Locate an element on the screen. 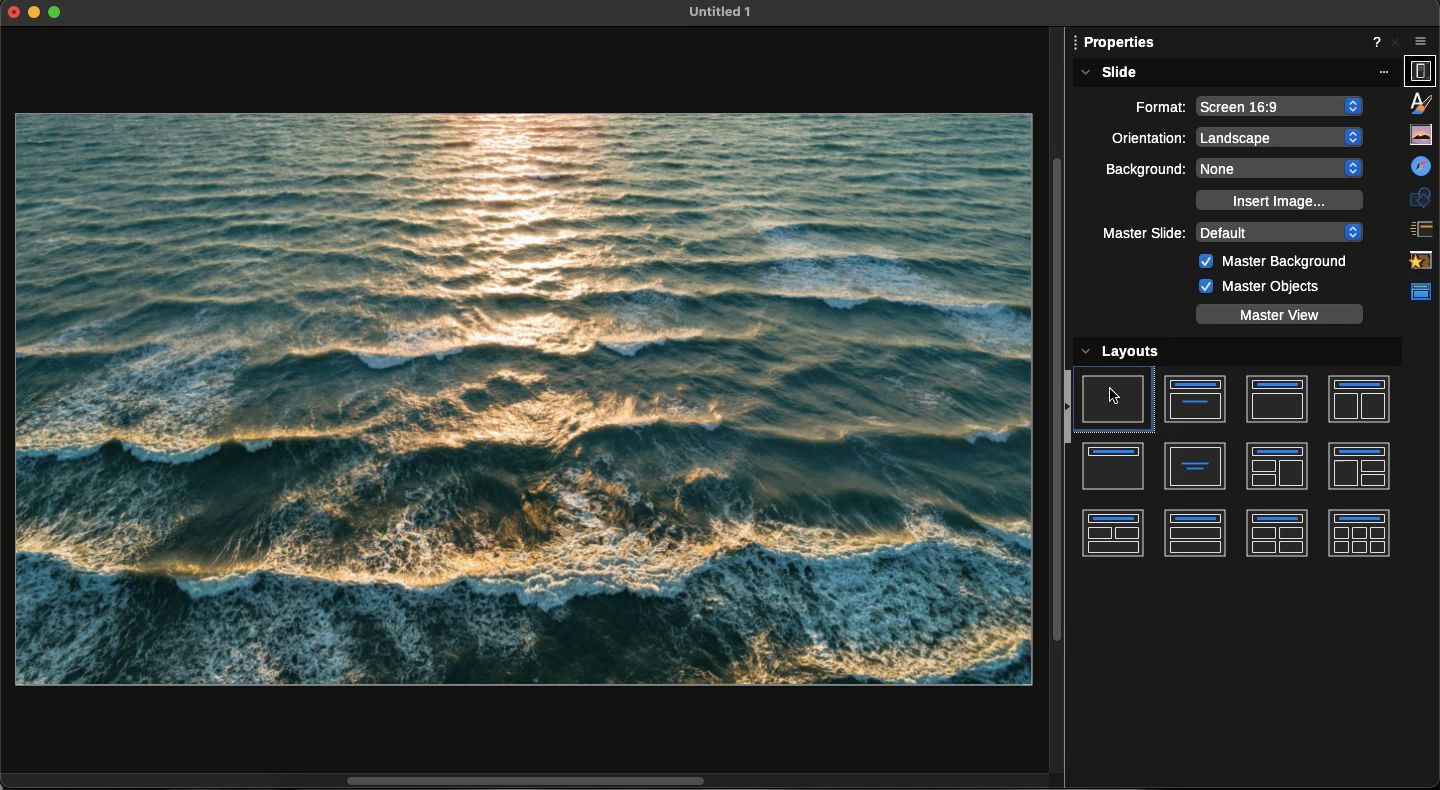  Title and two boxes is located at coordinates (1195, 533).